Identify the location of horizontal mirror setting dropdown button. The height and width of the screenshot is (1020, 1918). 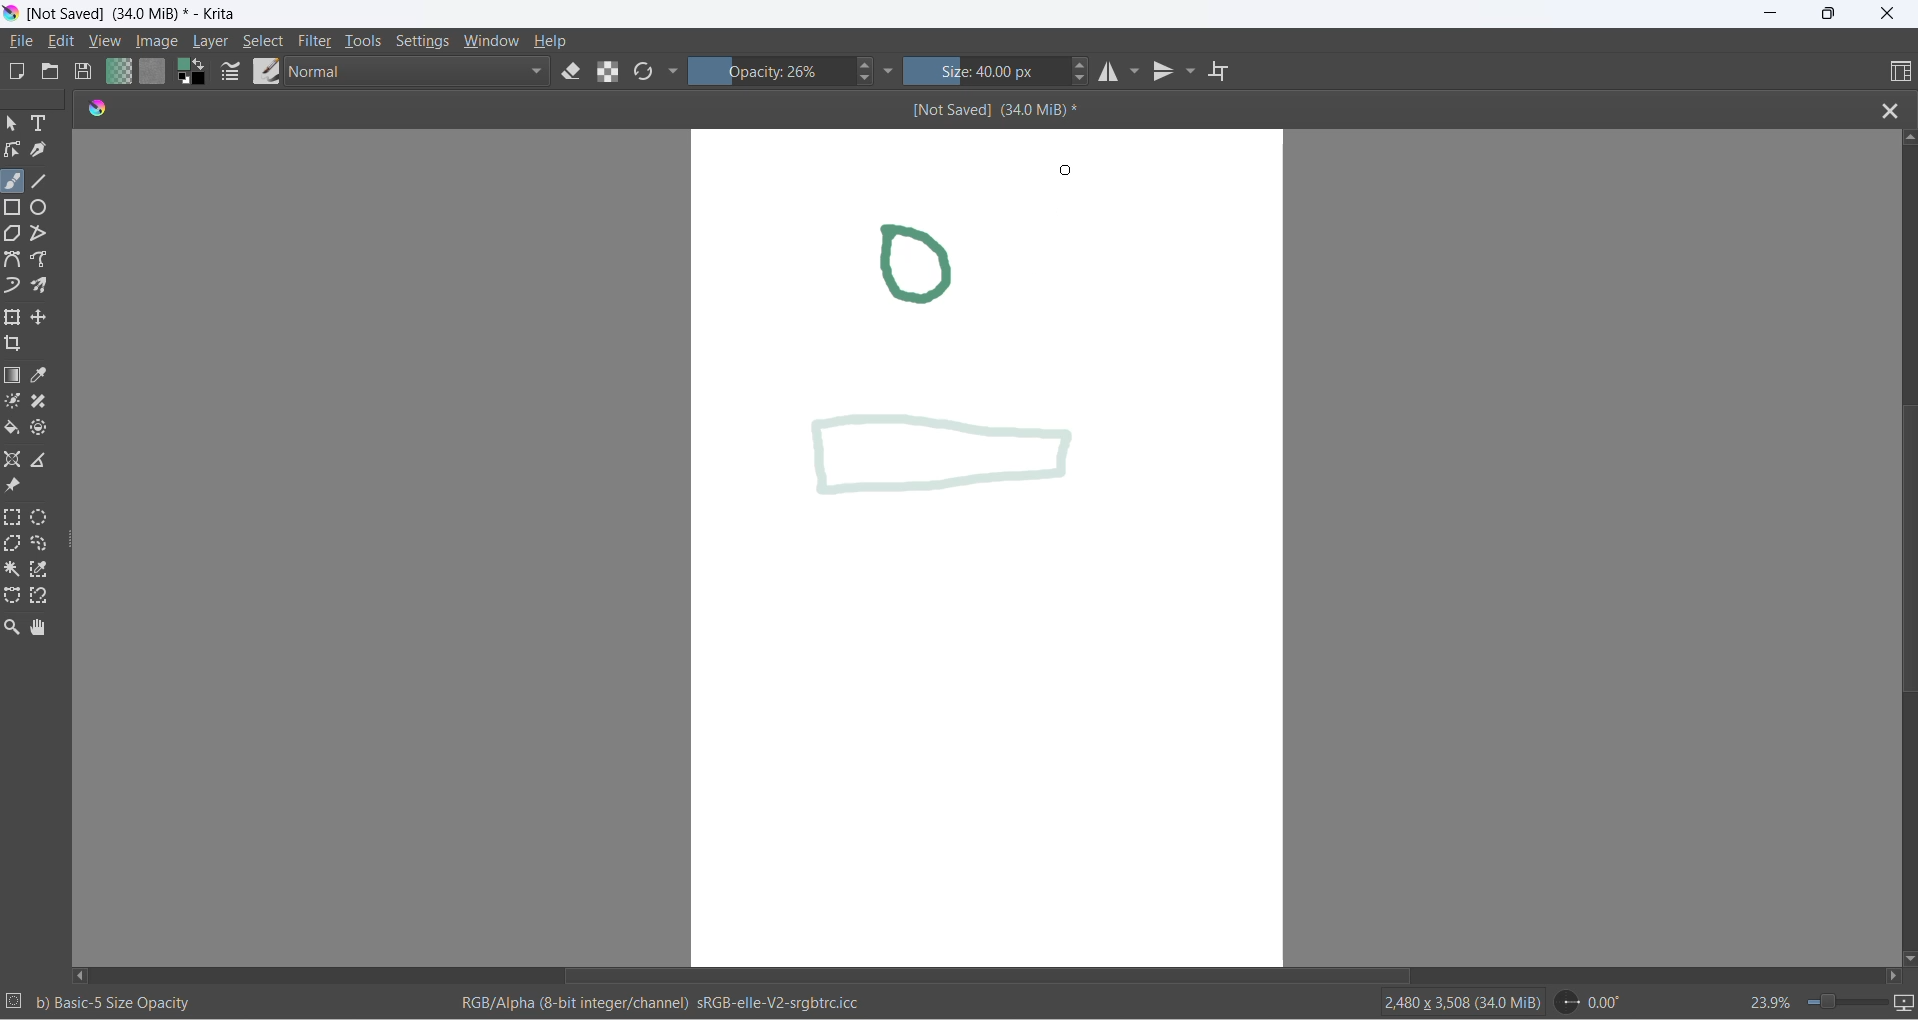
(1137, 69).